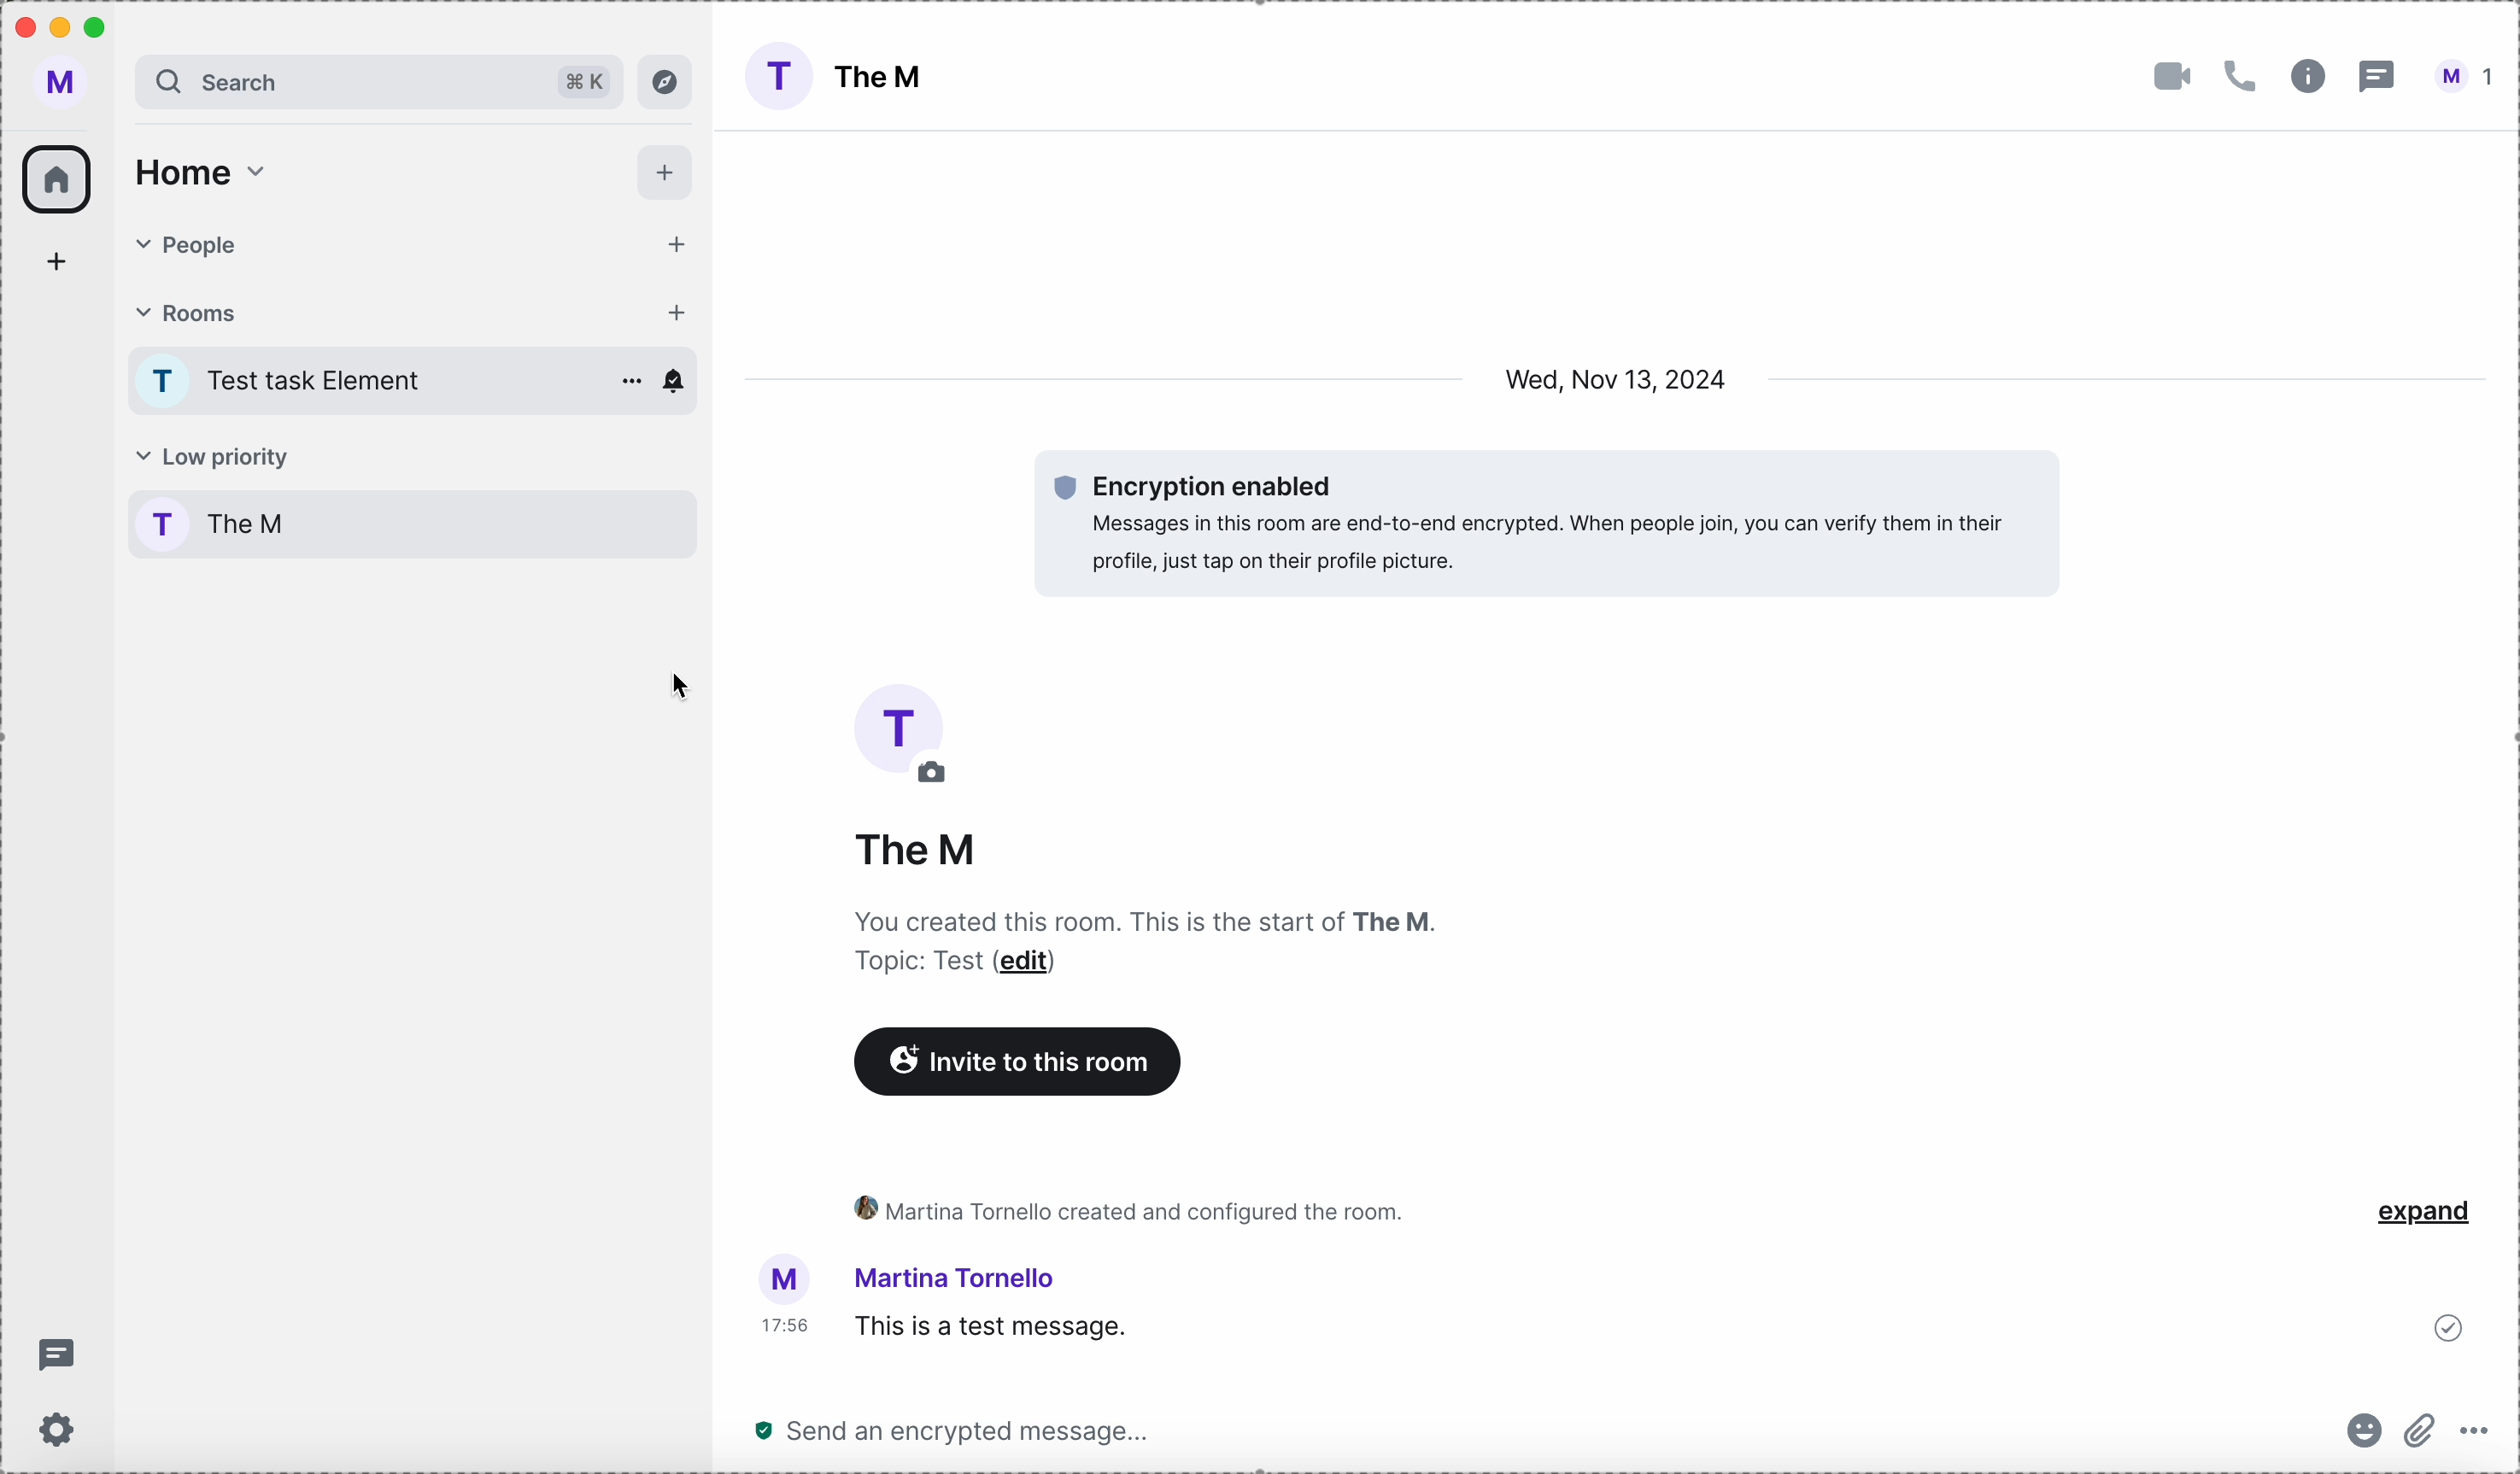 The image size is (2520, 1474). What do you see at coordinates (2243, 78) in the screenshot?
I see `call` at bounding box center [2243, 78].